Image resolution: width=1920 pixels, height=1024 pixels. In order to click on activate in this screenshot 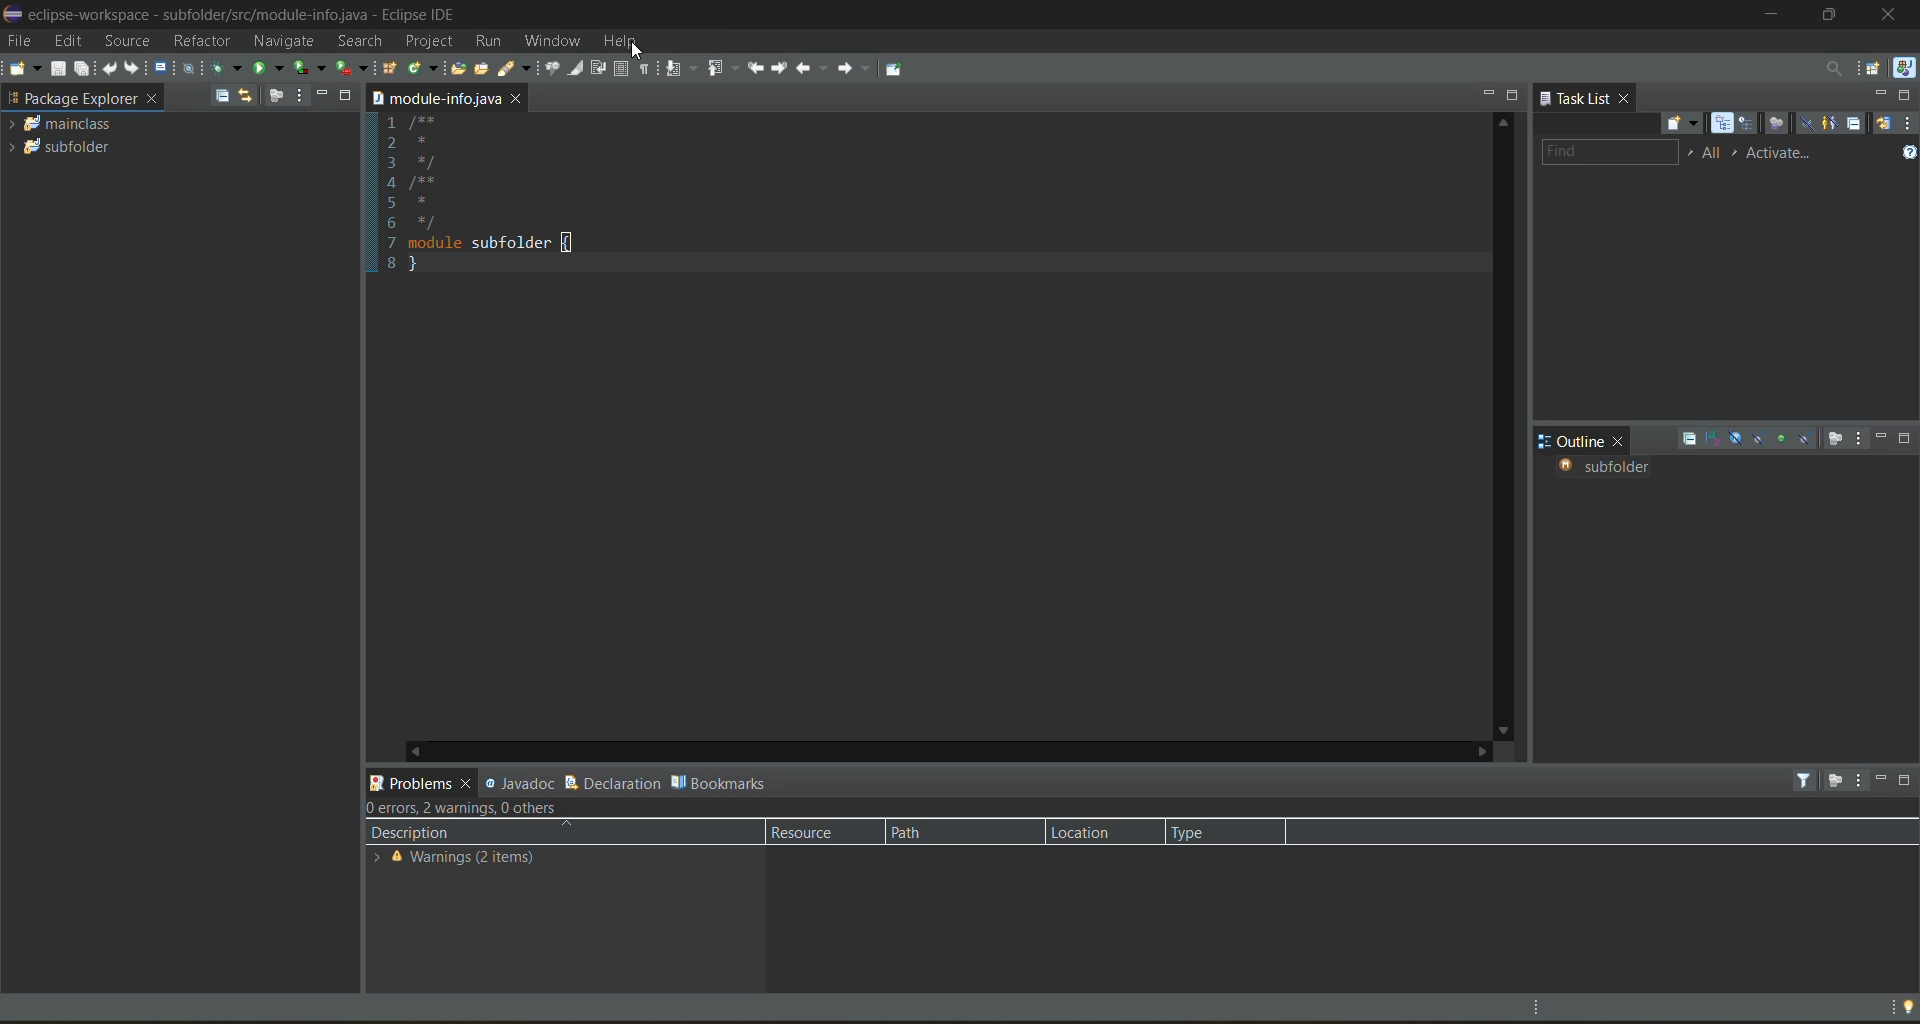, I will do `click(1791, 153)`.